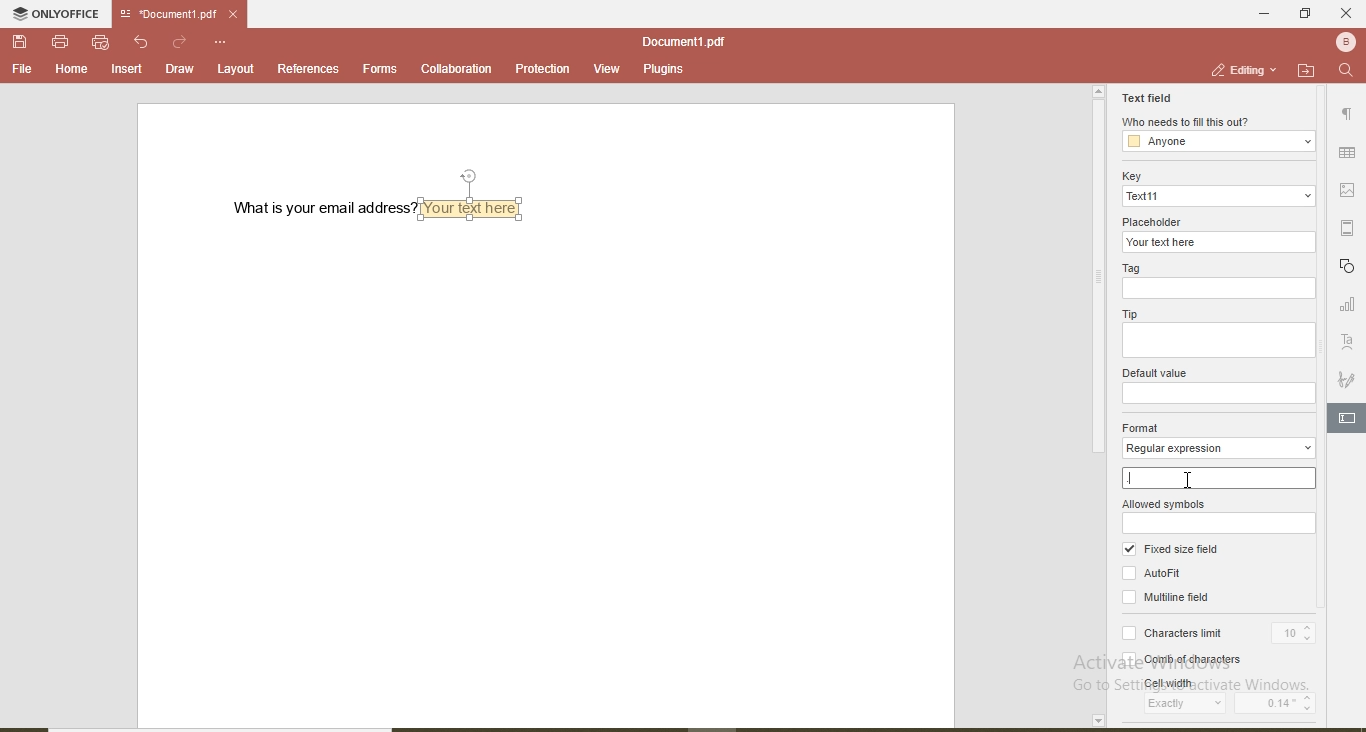 The image size is (1366, 732). What do you see at coordinates (1346, 71) in the screenshot?
I see `find` at bounding box center [1346, 71].